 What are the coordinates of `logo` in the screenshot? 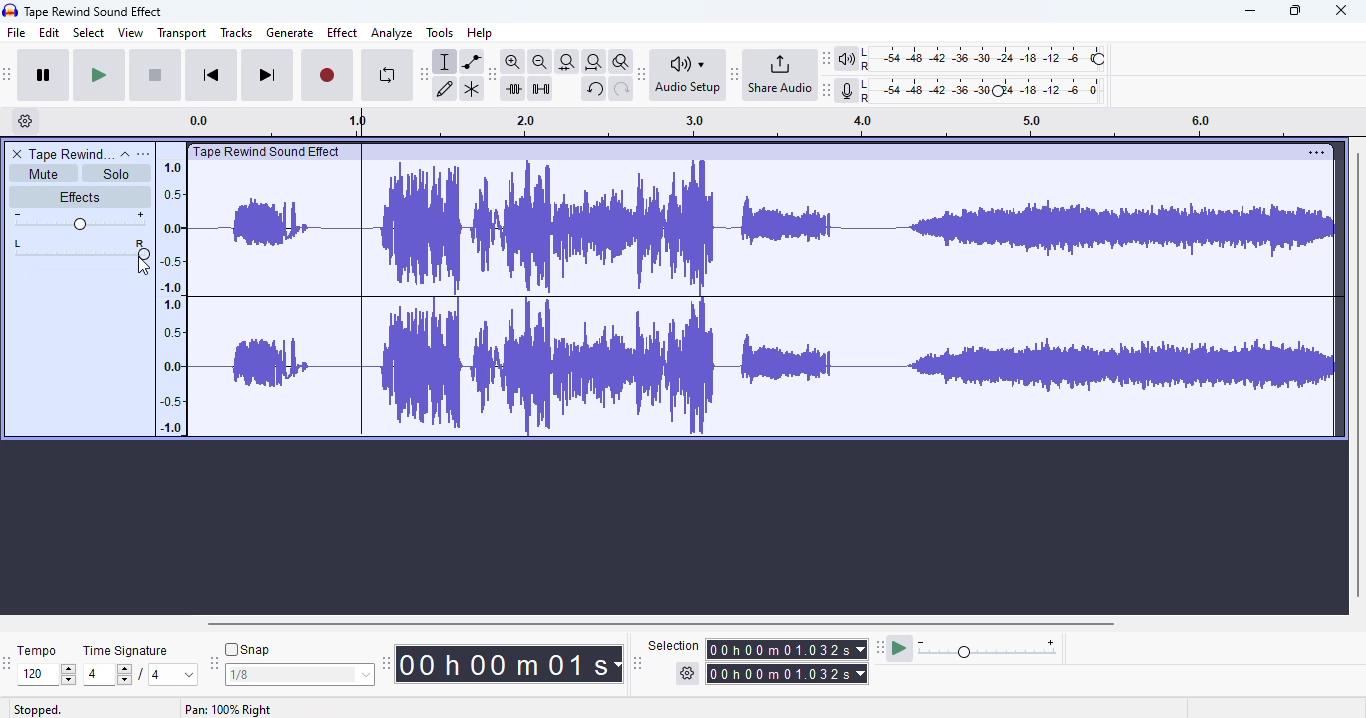 It's located at (10, 10).